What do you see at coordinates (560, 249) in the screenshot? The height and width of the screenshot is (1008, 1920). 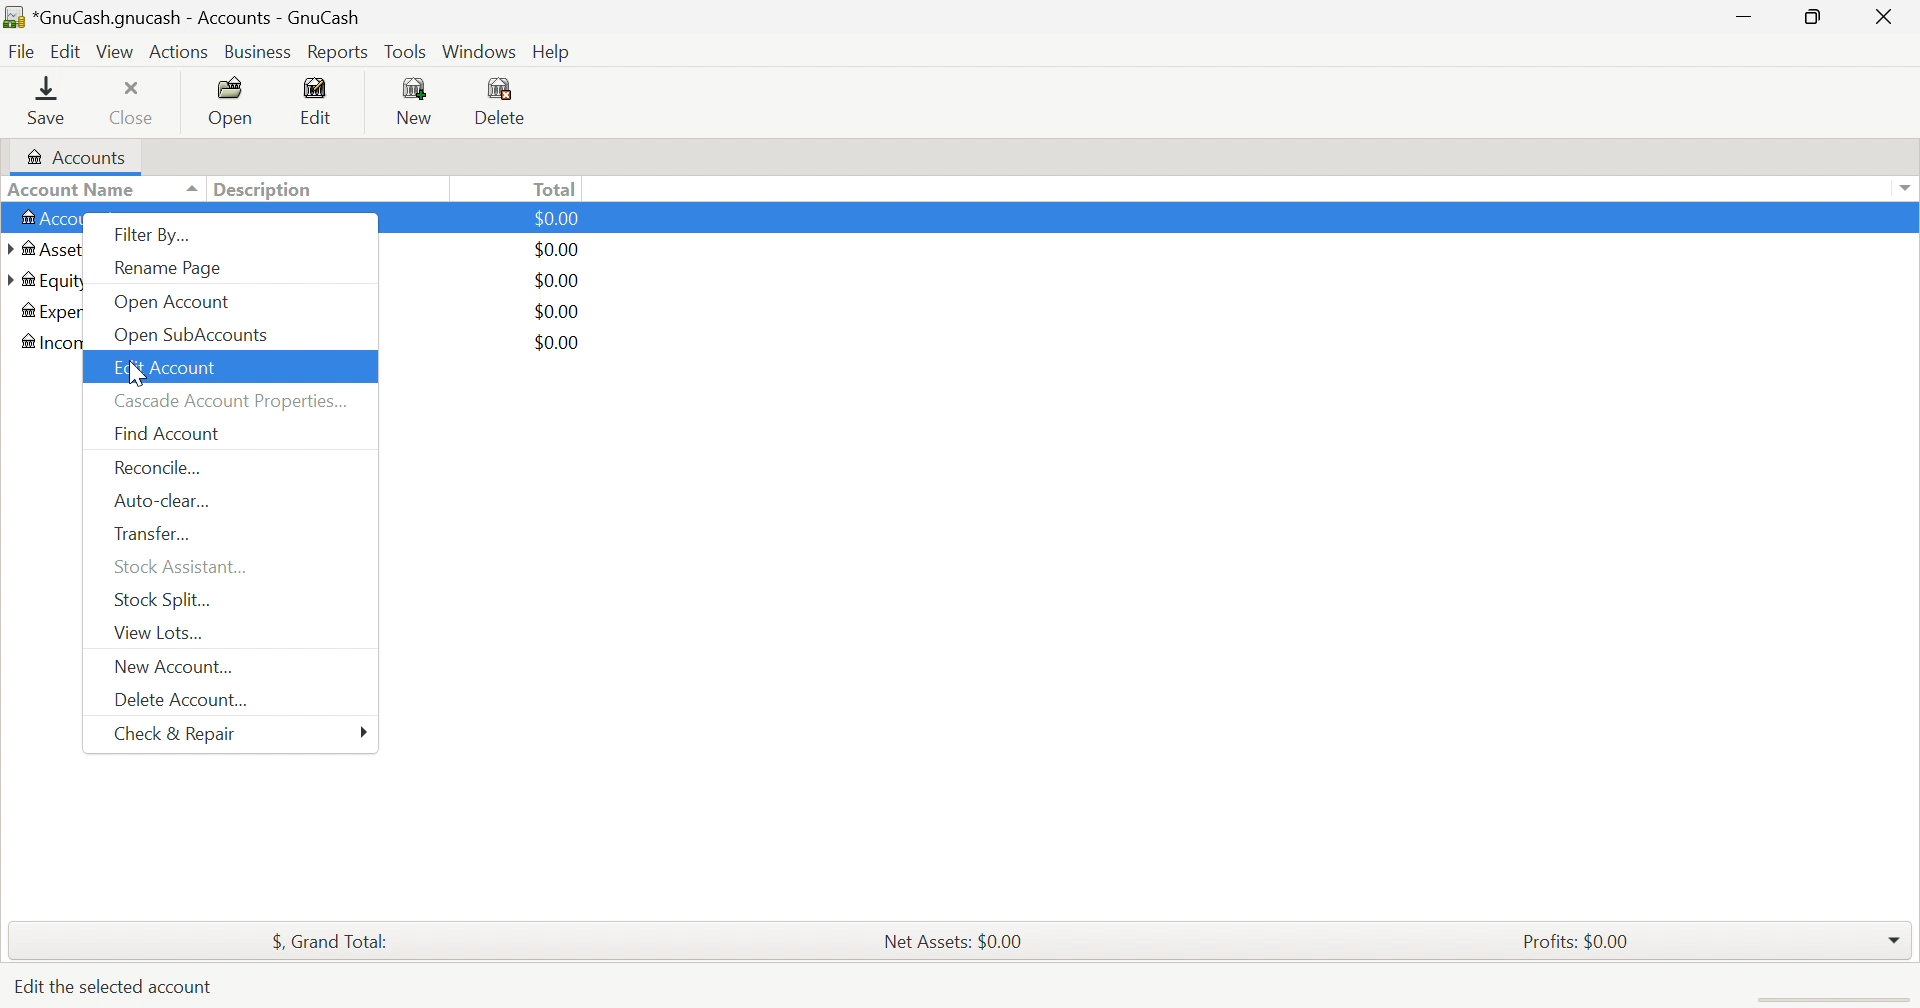 I see `$0.00` at bounding box center [560, 249].